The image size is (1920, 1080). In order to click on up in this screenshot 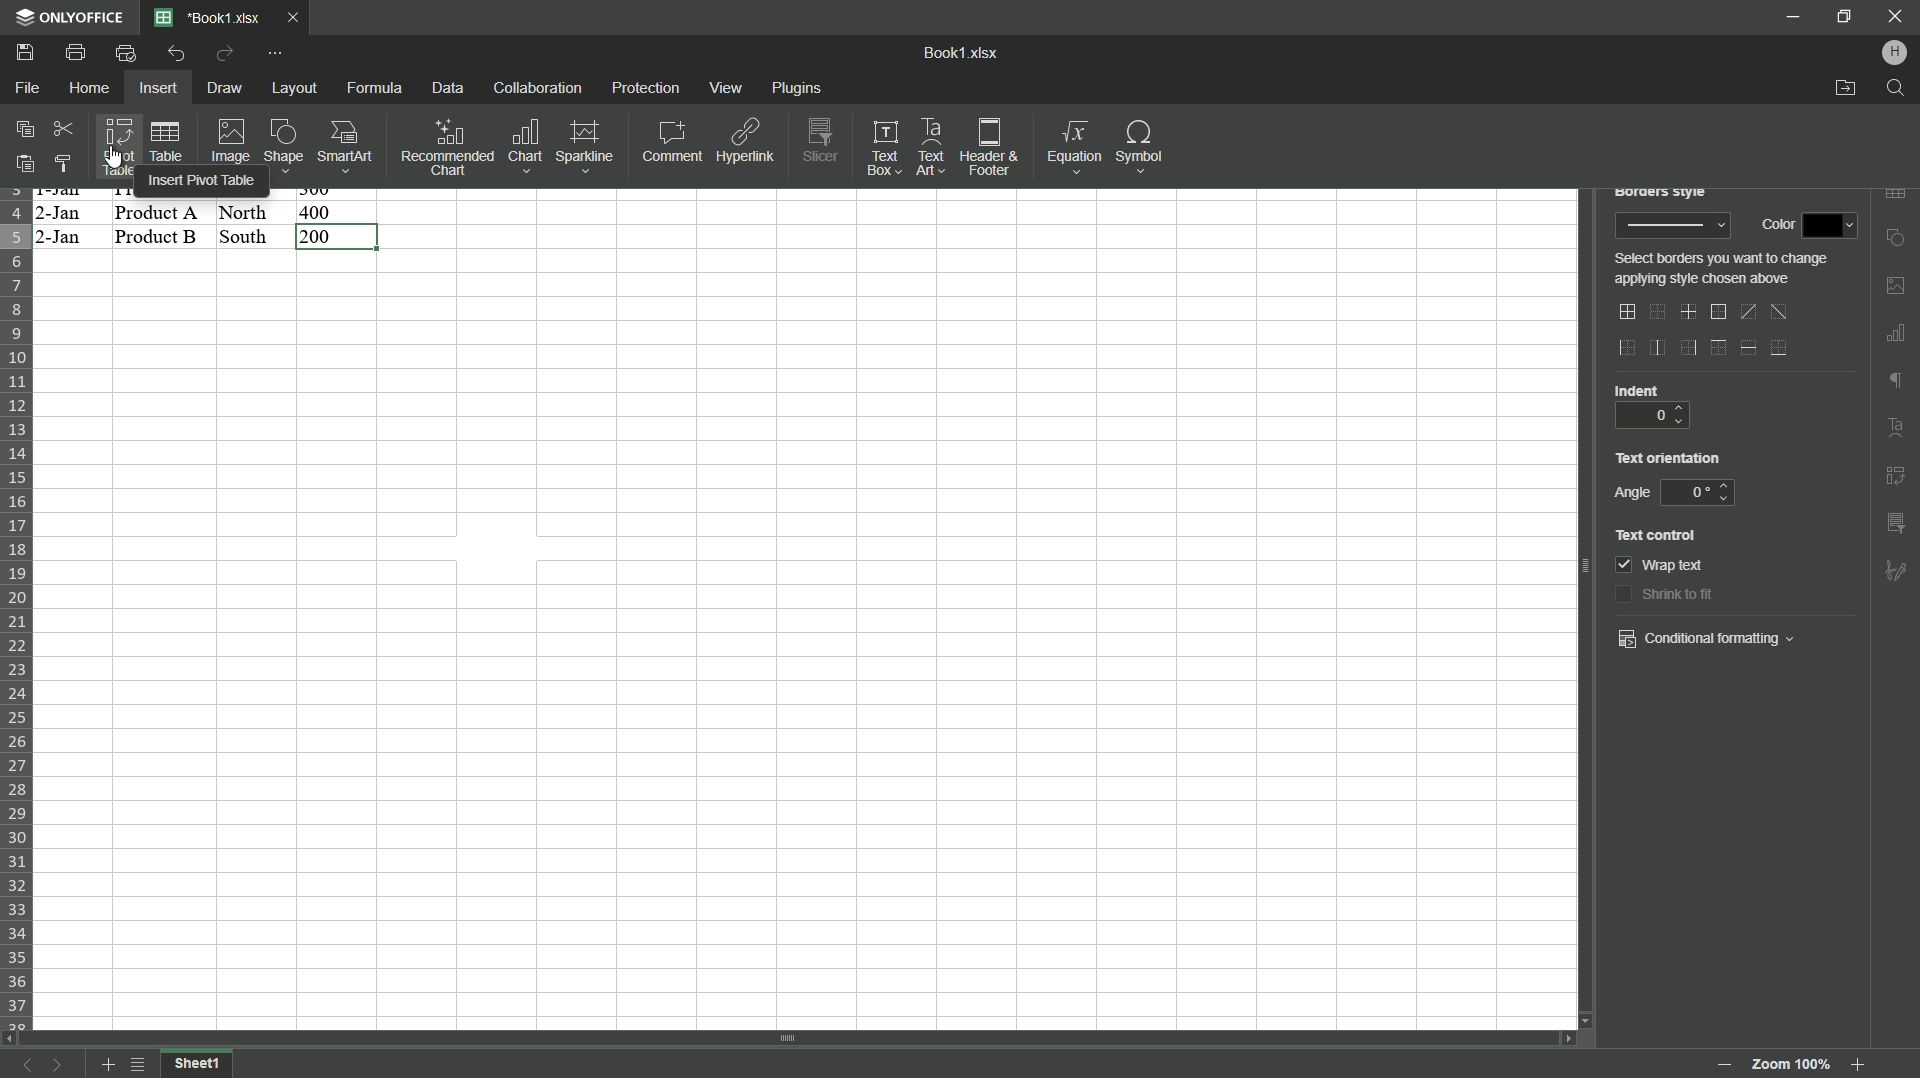, I will do `click(1683, 406)`.